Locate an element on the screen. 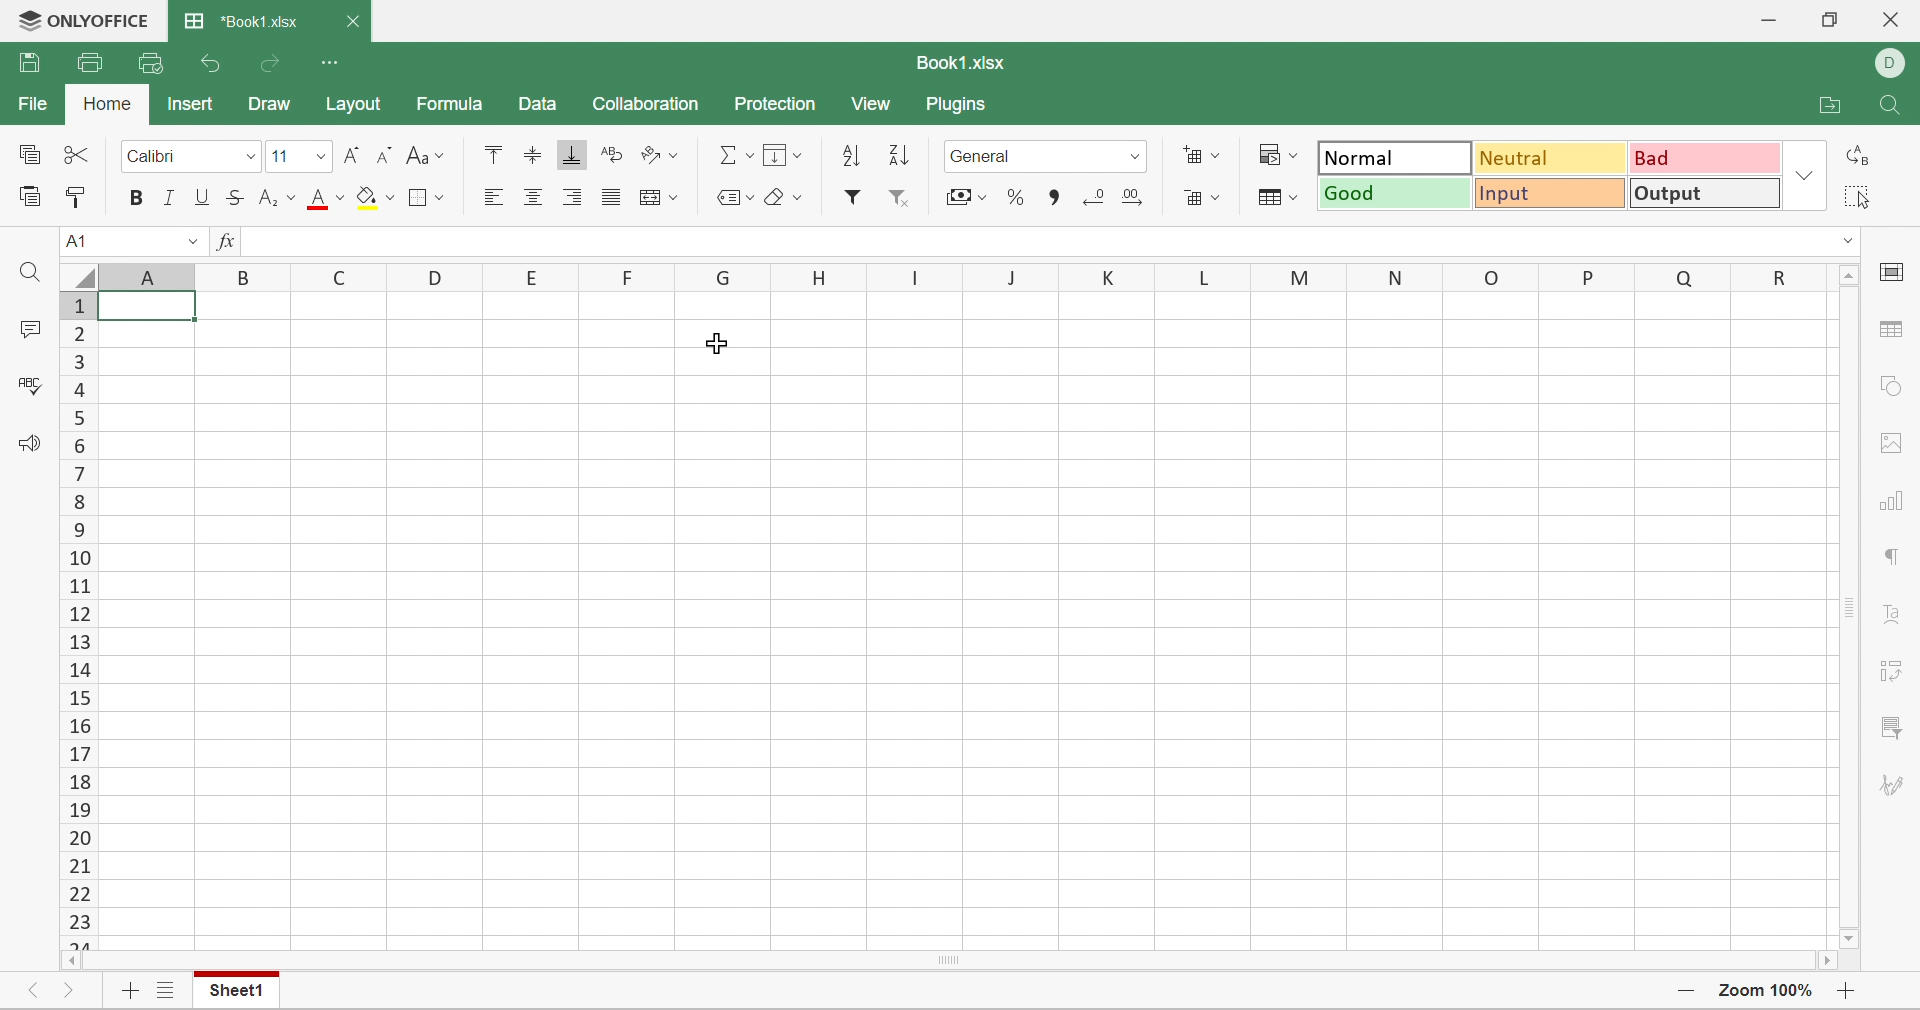 This screenshot has height=1010, width=1920. D is located at coordinates (438, 277).